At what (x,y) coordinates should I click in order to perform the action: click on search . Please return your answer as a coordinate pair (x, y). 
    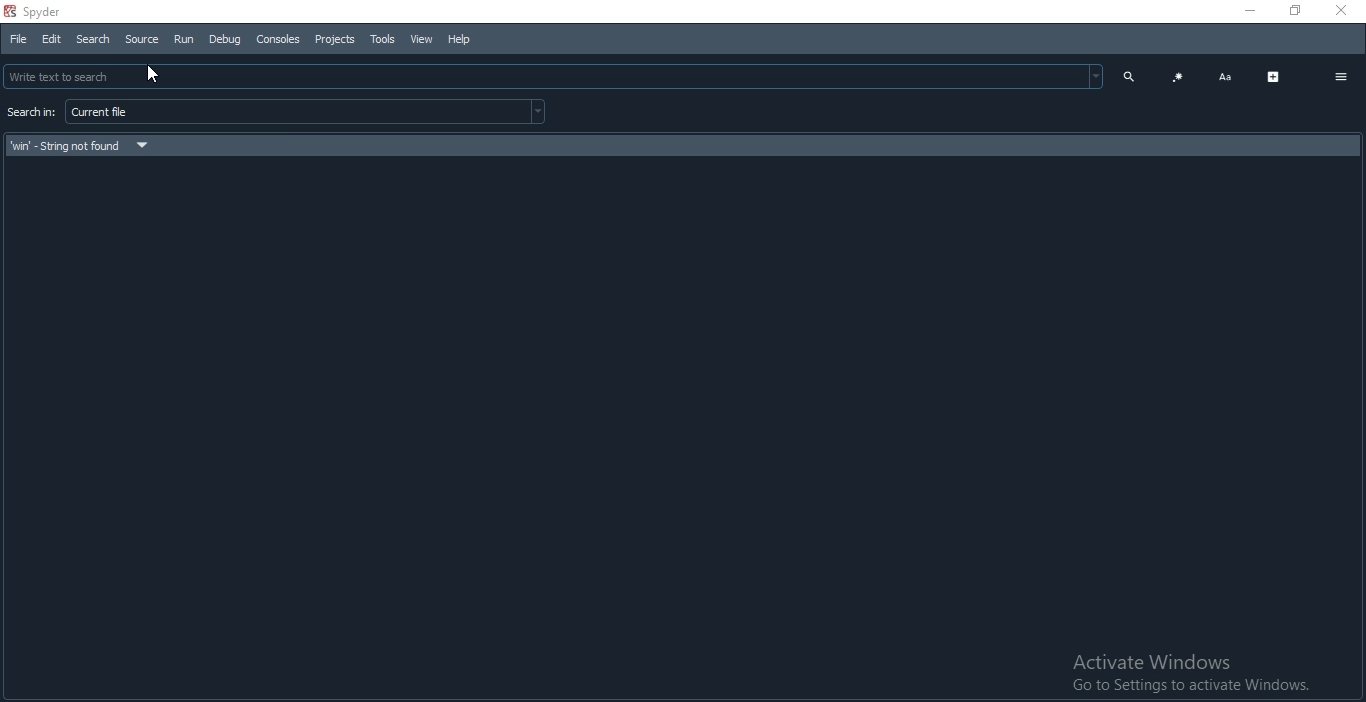
    Looking at the image, I should click on (1125, 76).